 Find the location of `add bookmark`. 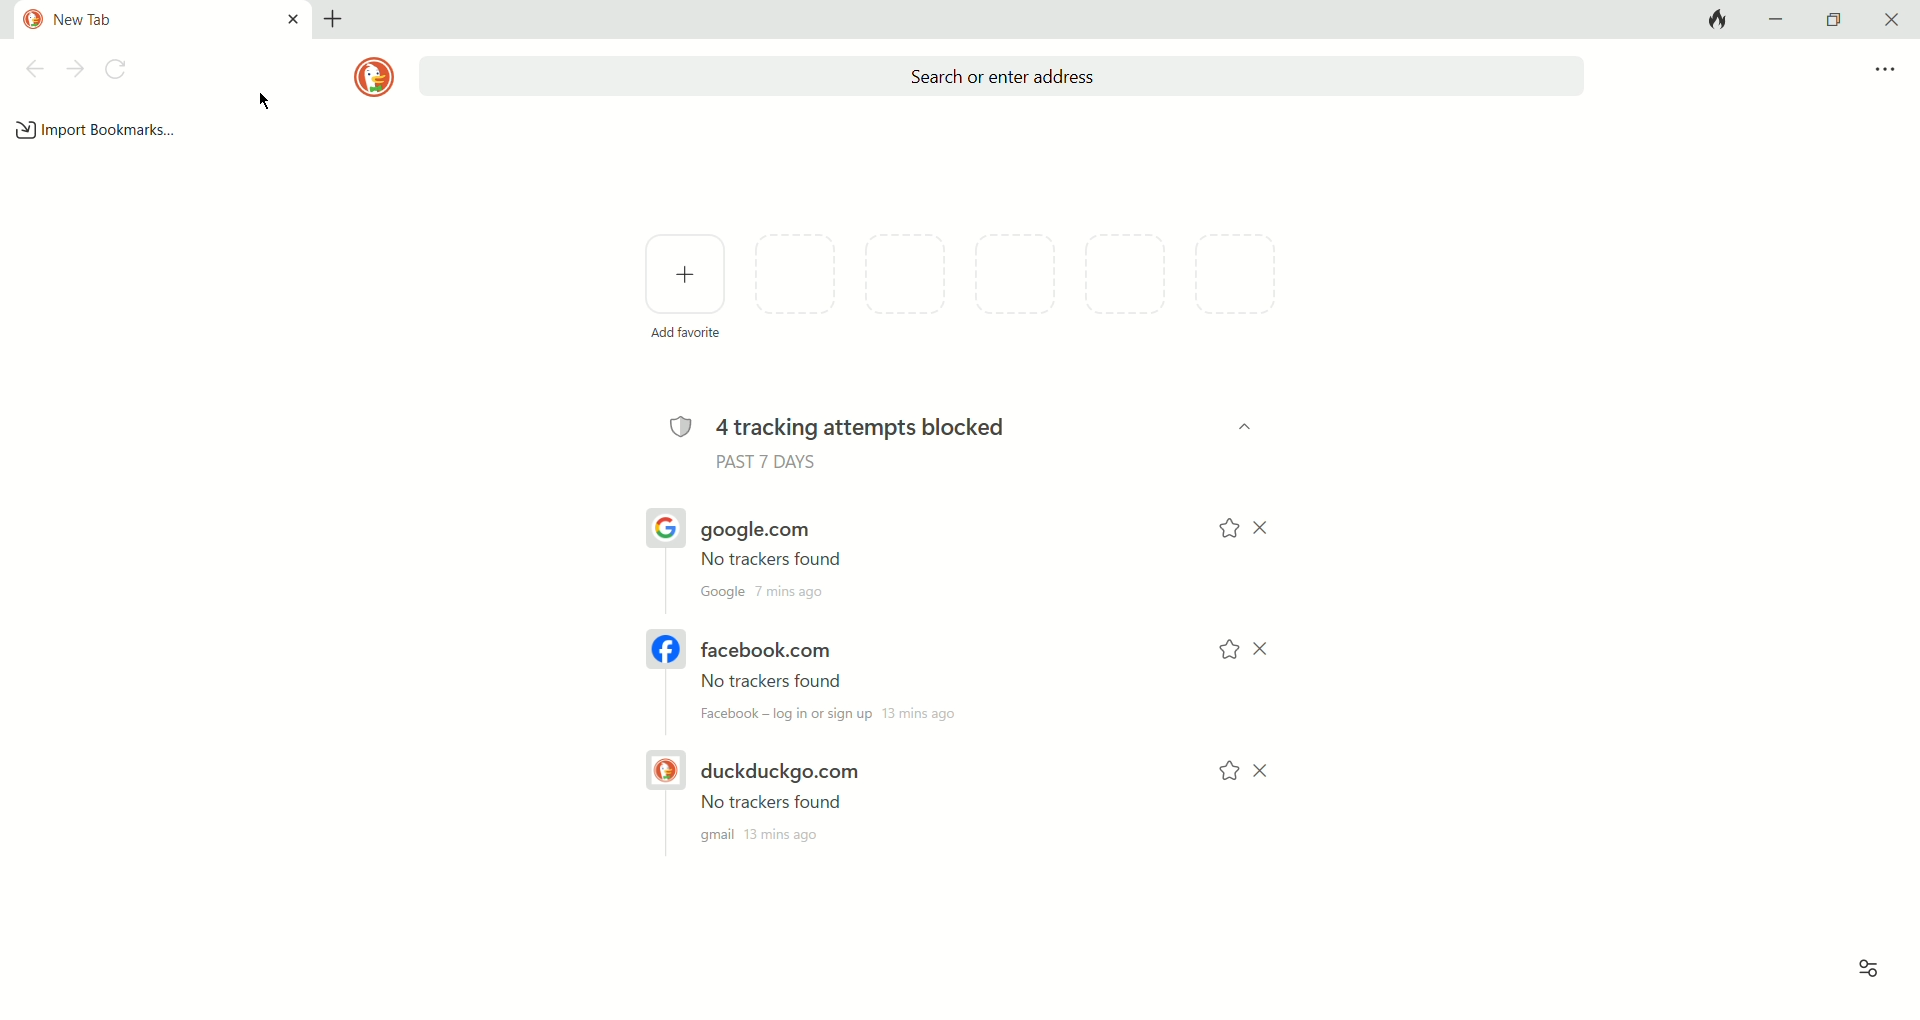

add bookmark is located at coordinates (93, 132).